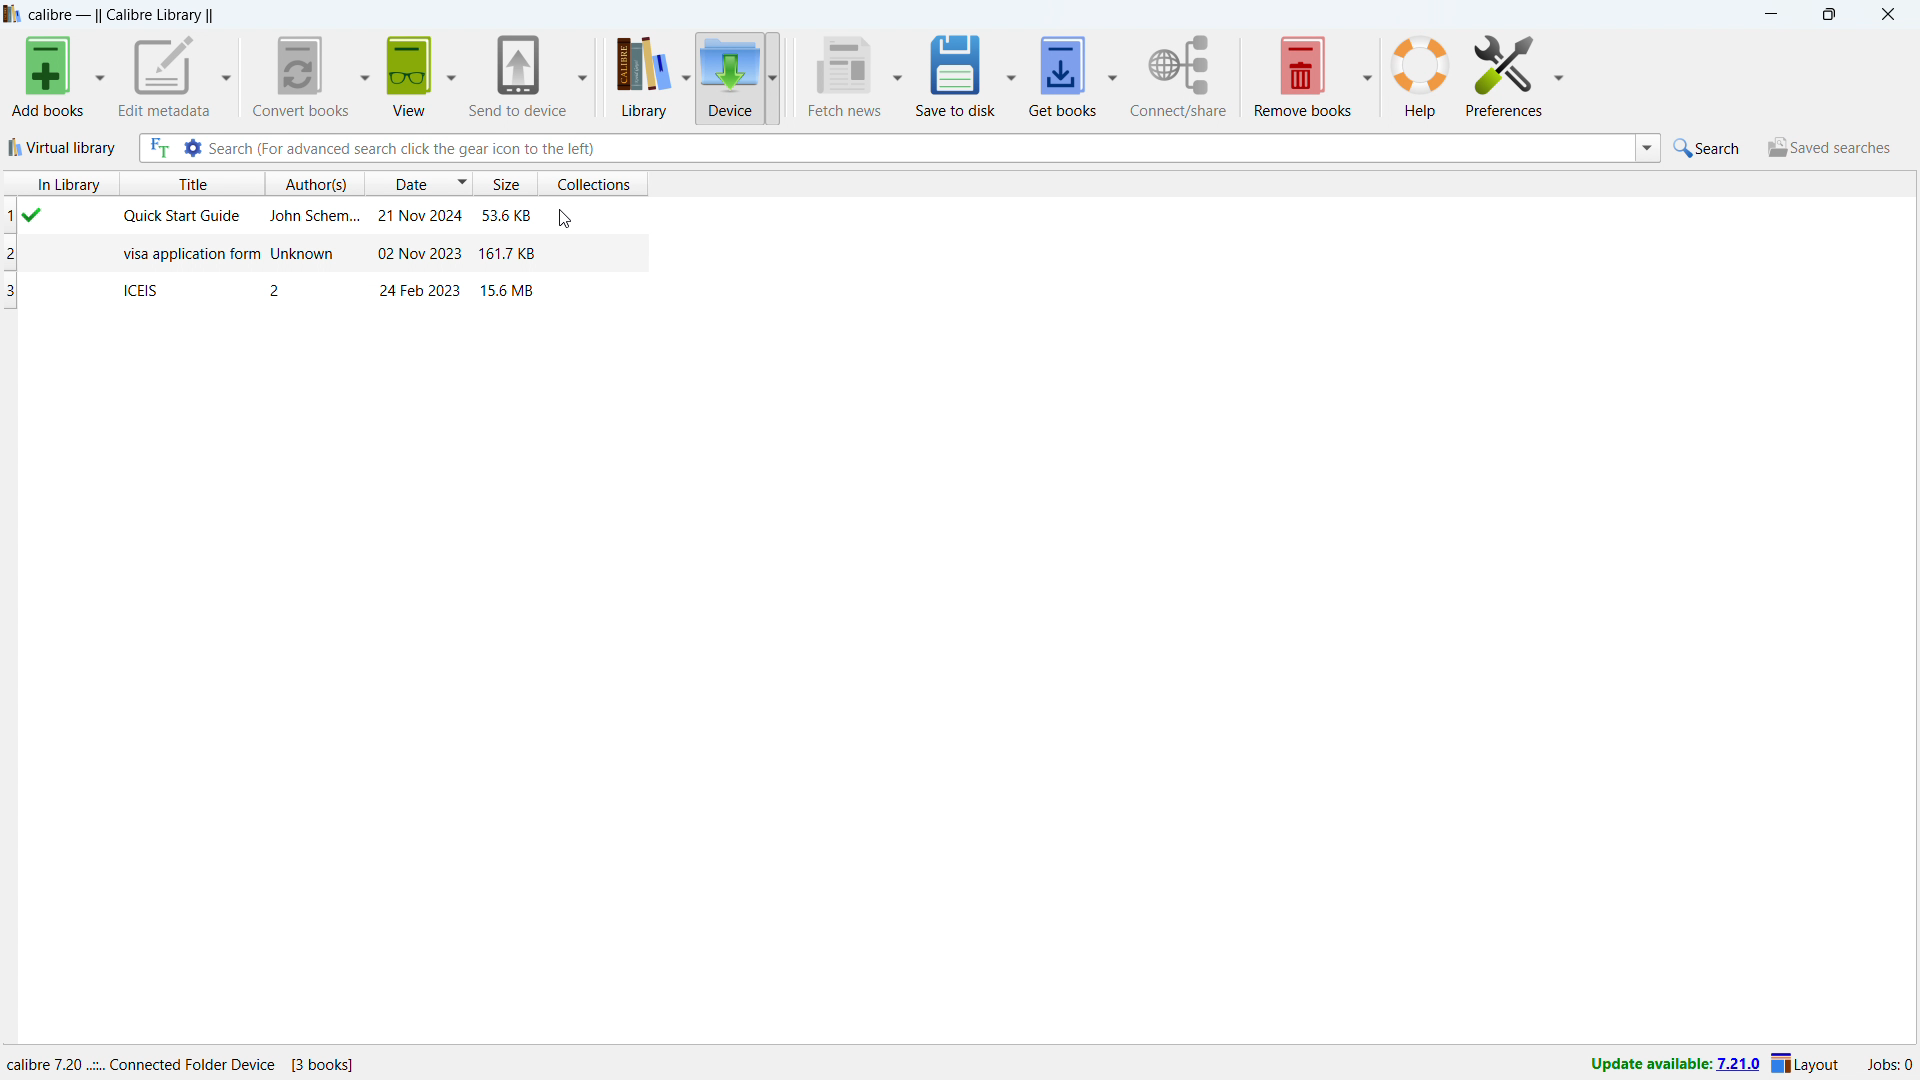 This screenshot has height=1080, width=1920. I want to click on preferences, so click(1504, 73).